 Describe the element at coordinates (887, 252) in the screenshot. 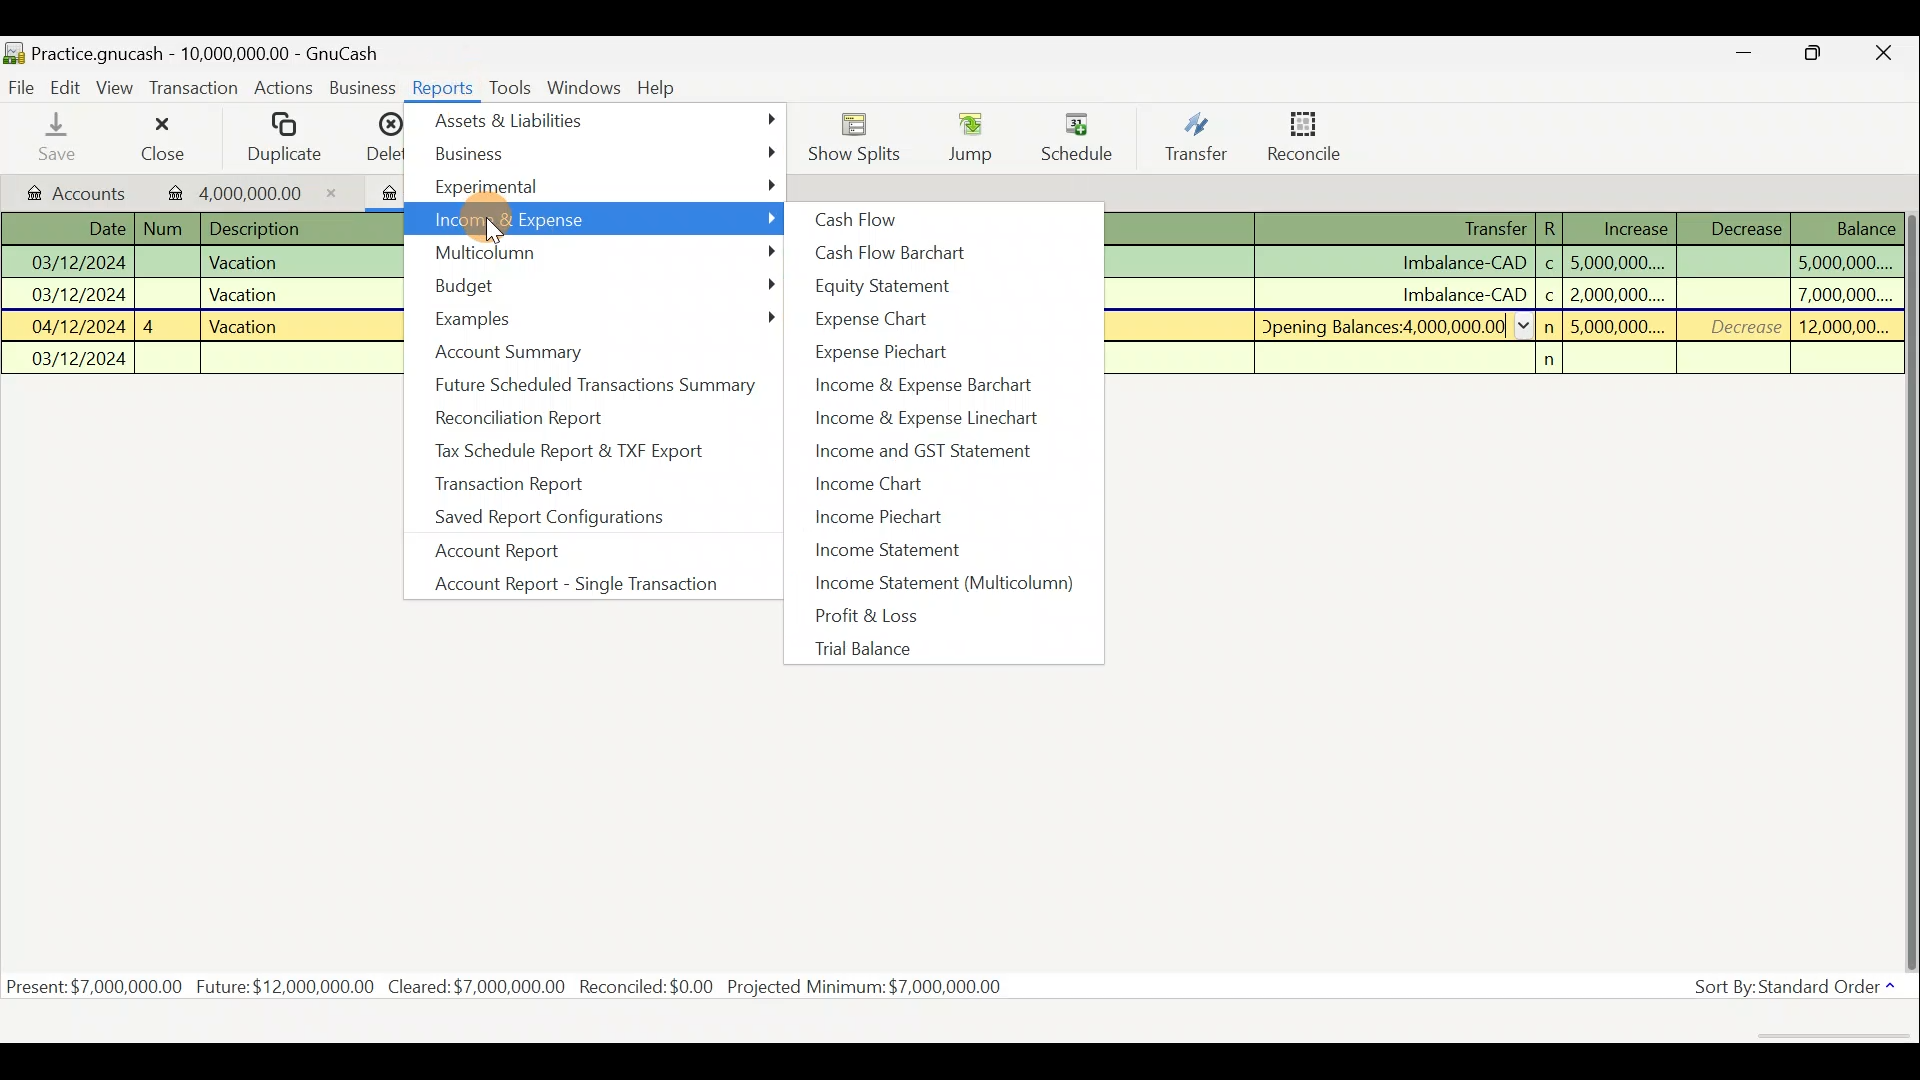

I see `Cash flow barchart` at that location.